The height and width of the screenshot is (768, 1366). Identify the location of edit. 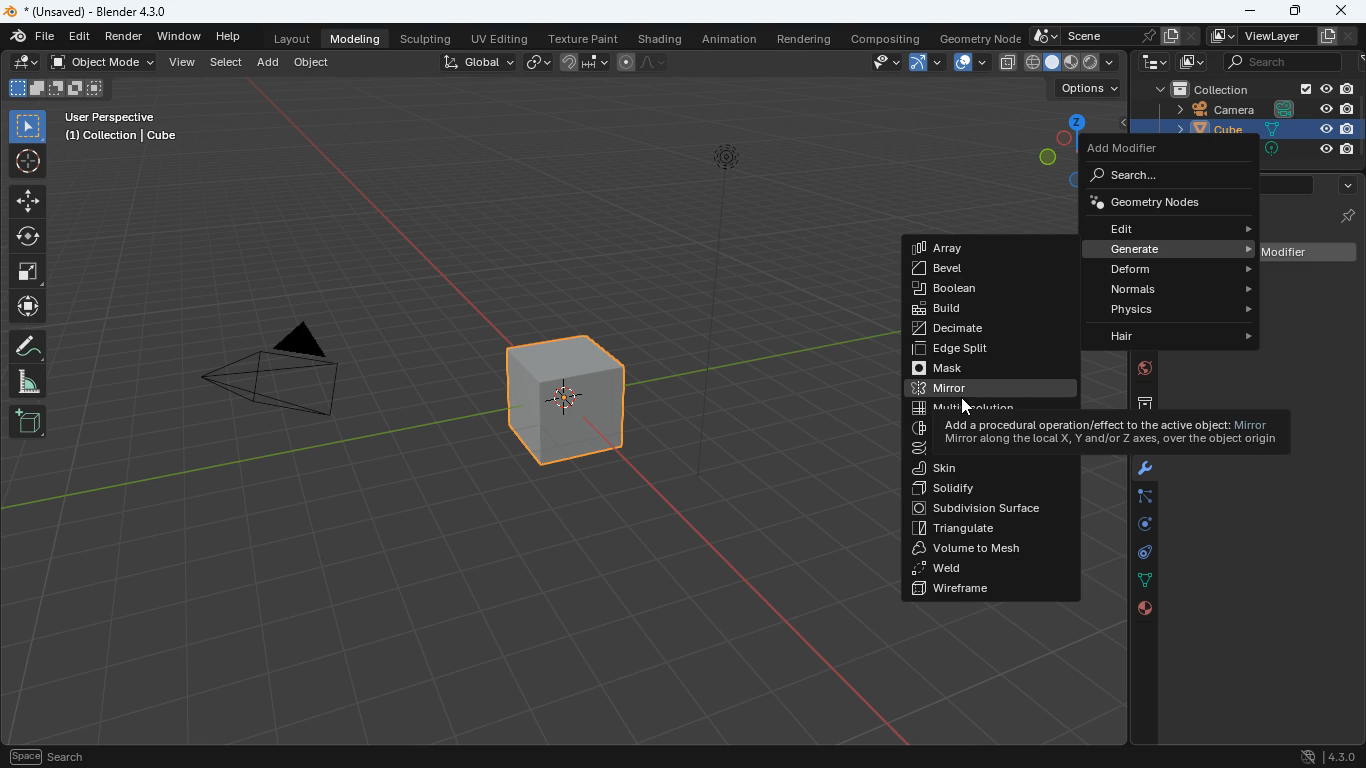
(20, 61).